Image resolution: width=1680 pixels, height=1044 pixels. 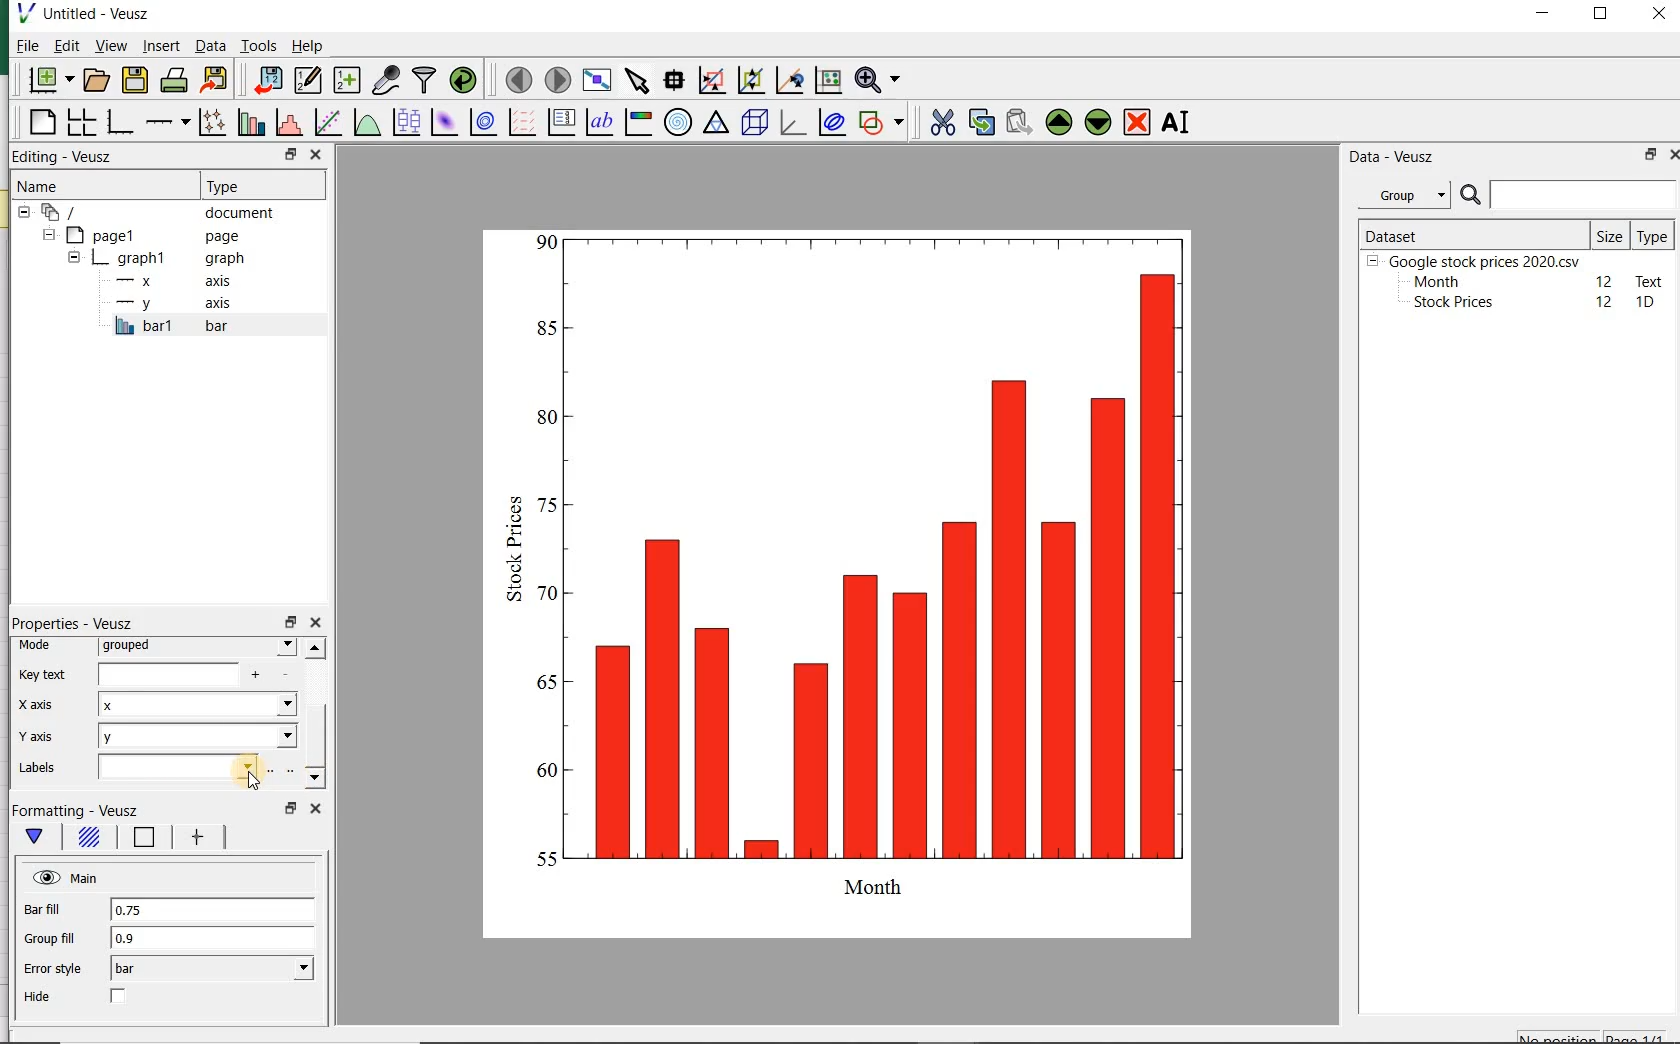 What do you see at coordinates (180, 766) in the screenshot?
I see `input field` at bounding box center [180, 766].